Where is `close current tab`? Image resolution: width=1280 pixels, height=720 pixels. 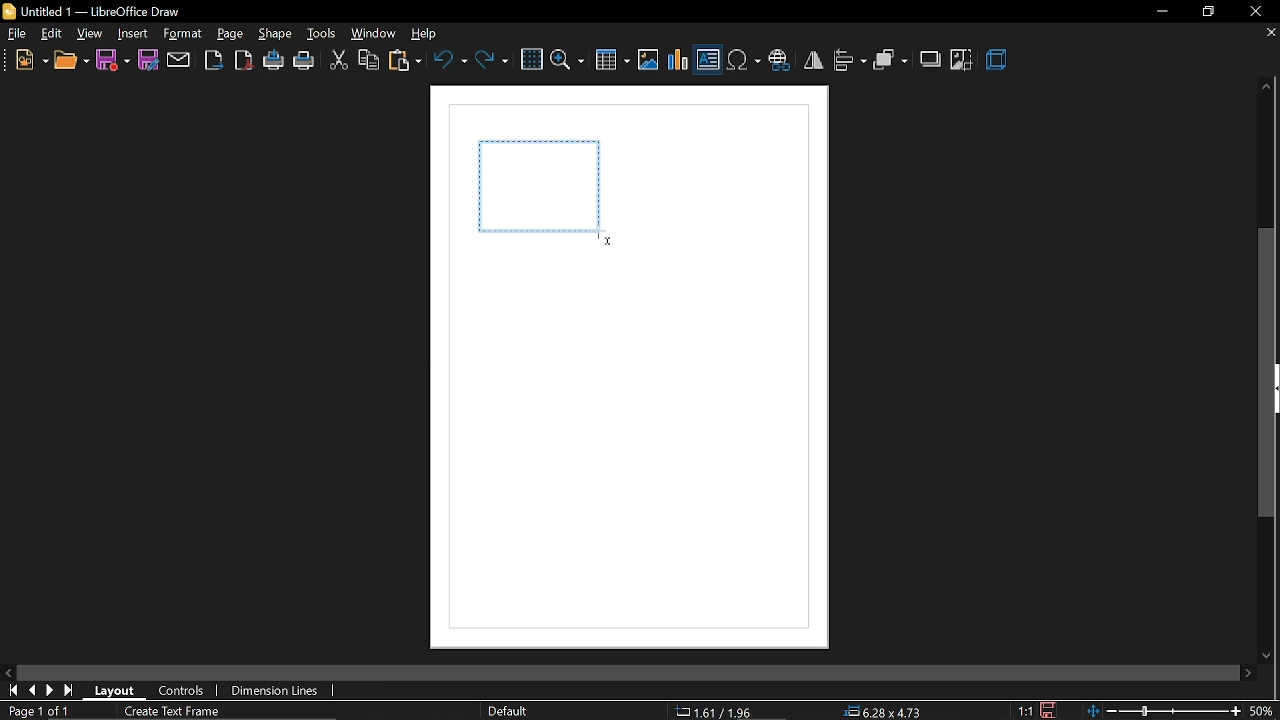 close current tab is located at coordinates (1265, 33).